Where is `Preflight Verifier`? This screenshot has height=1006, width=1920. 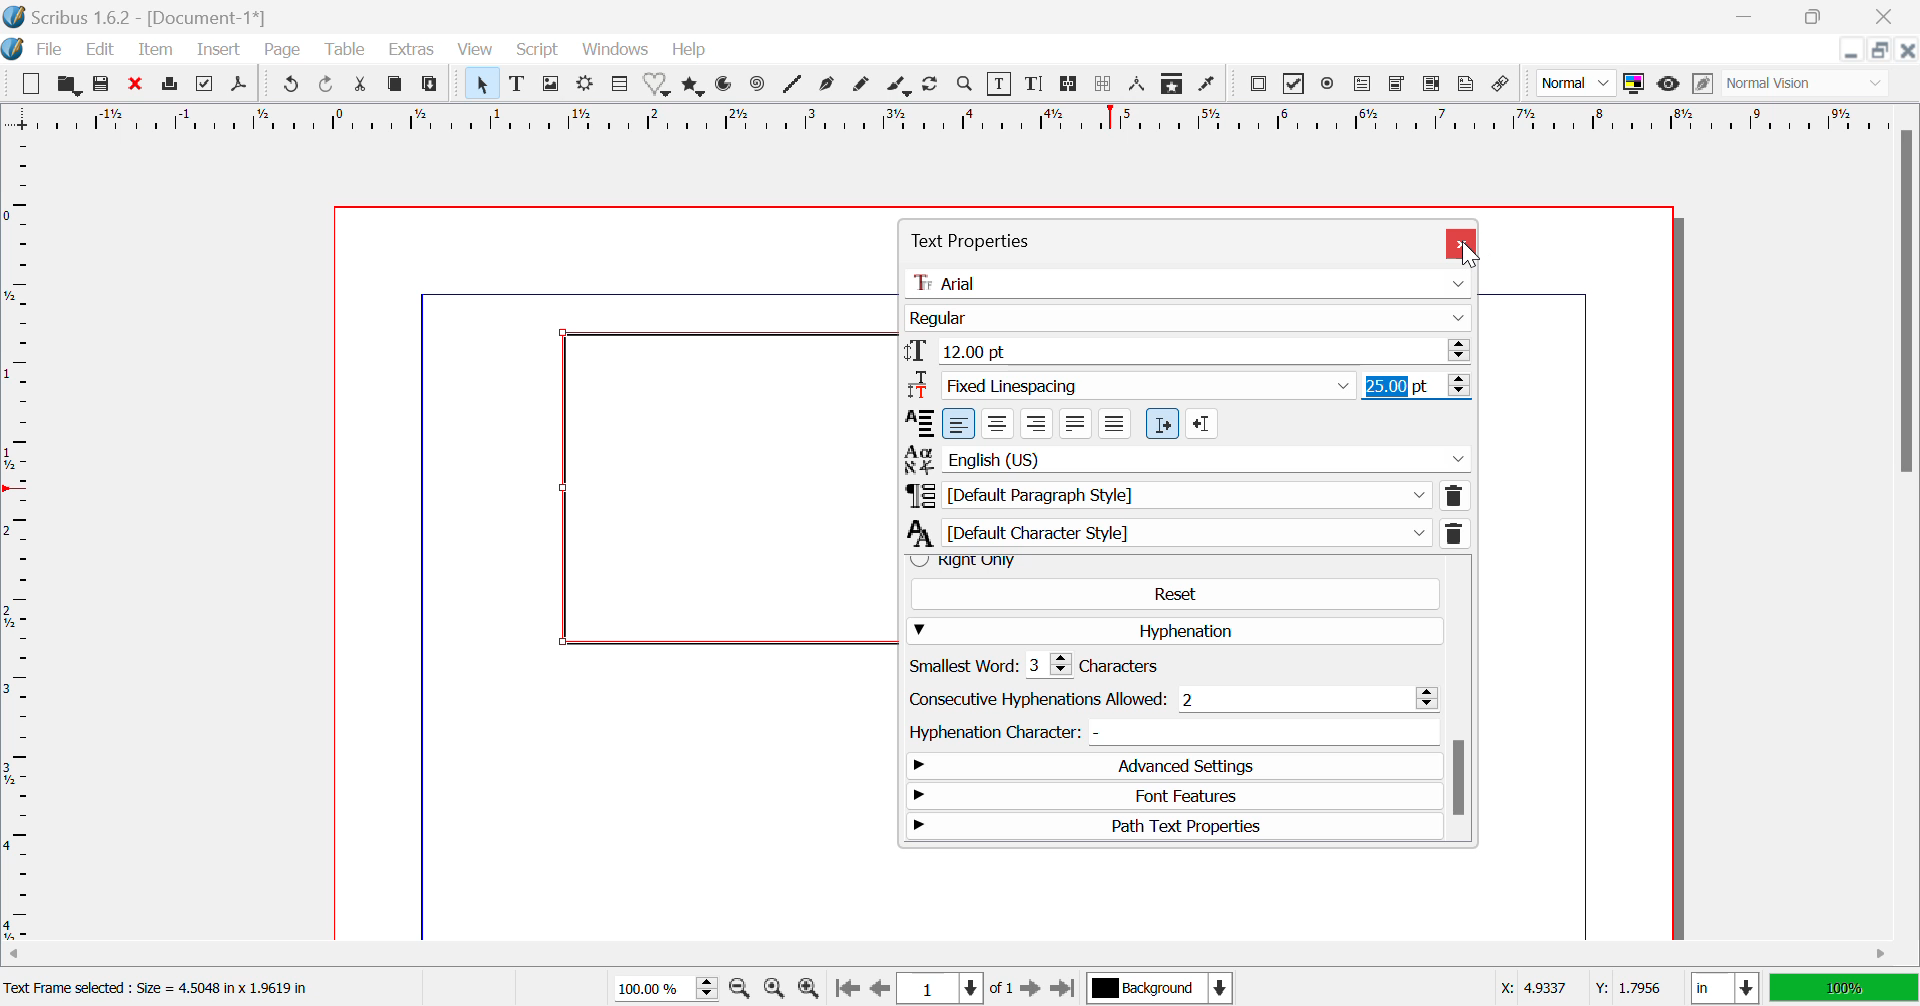
Preflight Verifier is located at coordinates (205, 86).